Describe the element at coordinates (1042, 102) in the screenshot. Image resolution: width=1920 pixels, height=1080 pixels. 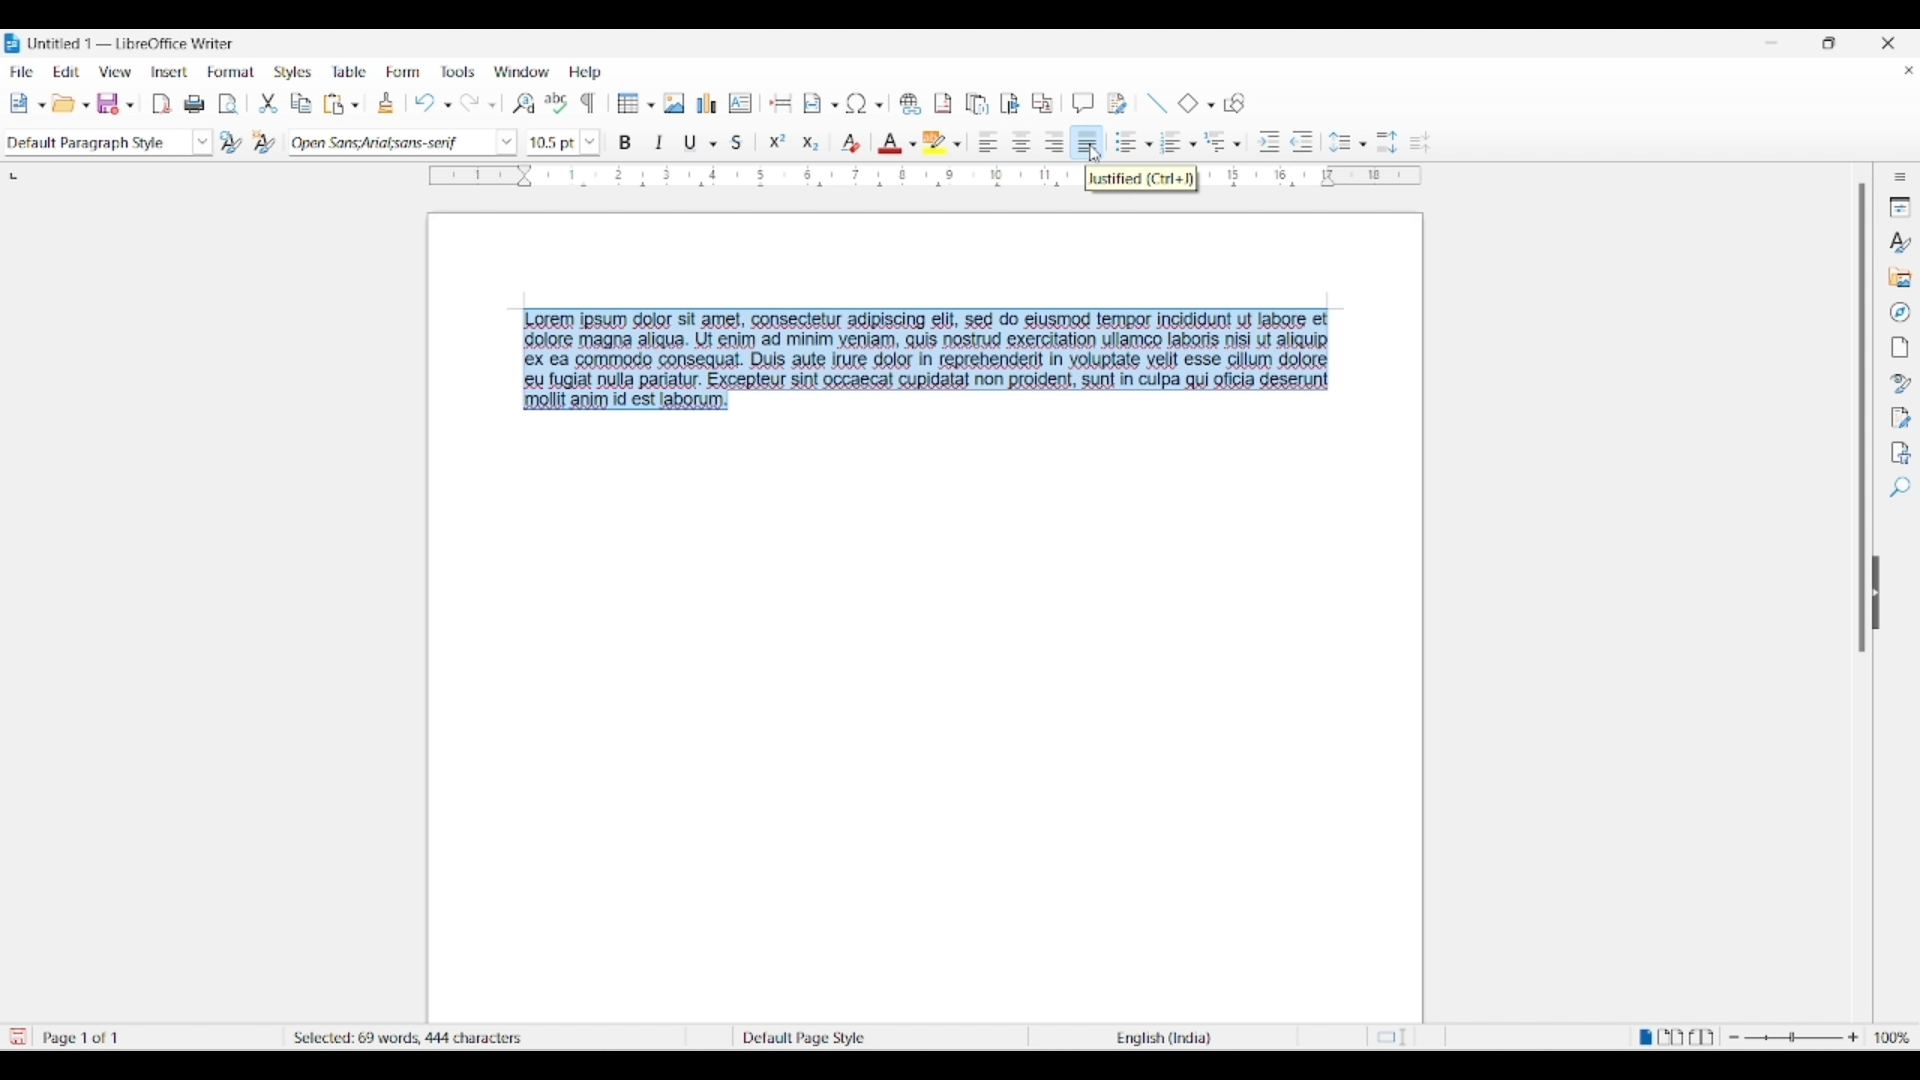
I see `Insert cross reference` at that location.